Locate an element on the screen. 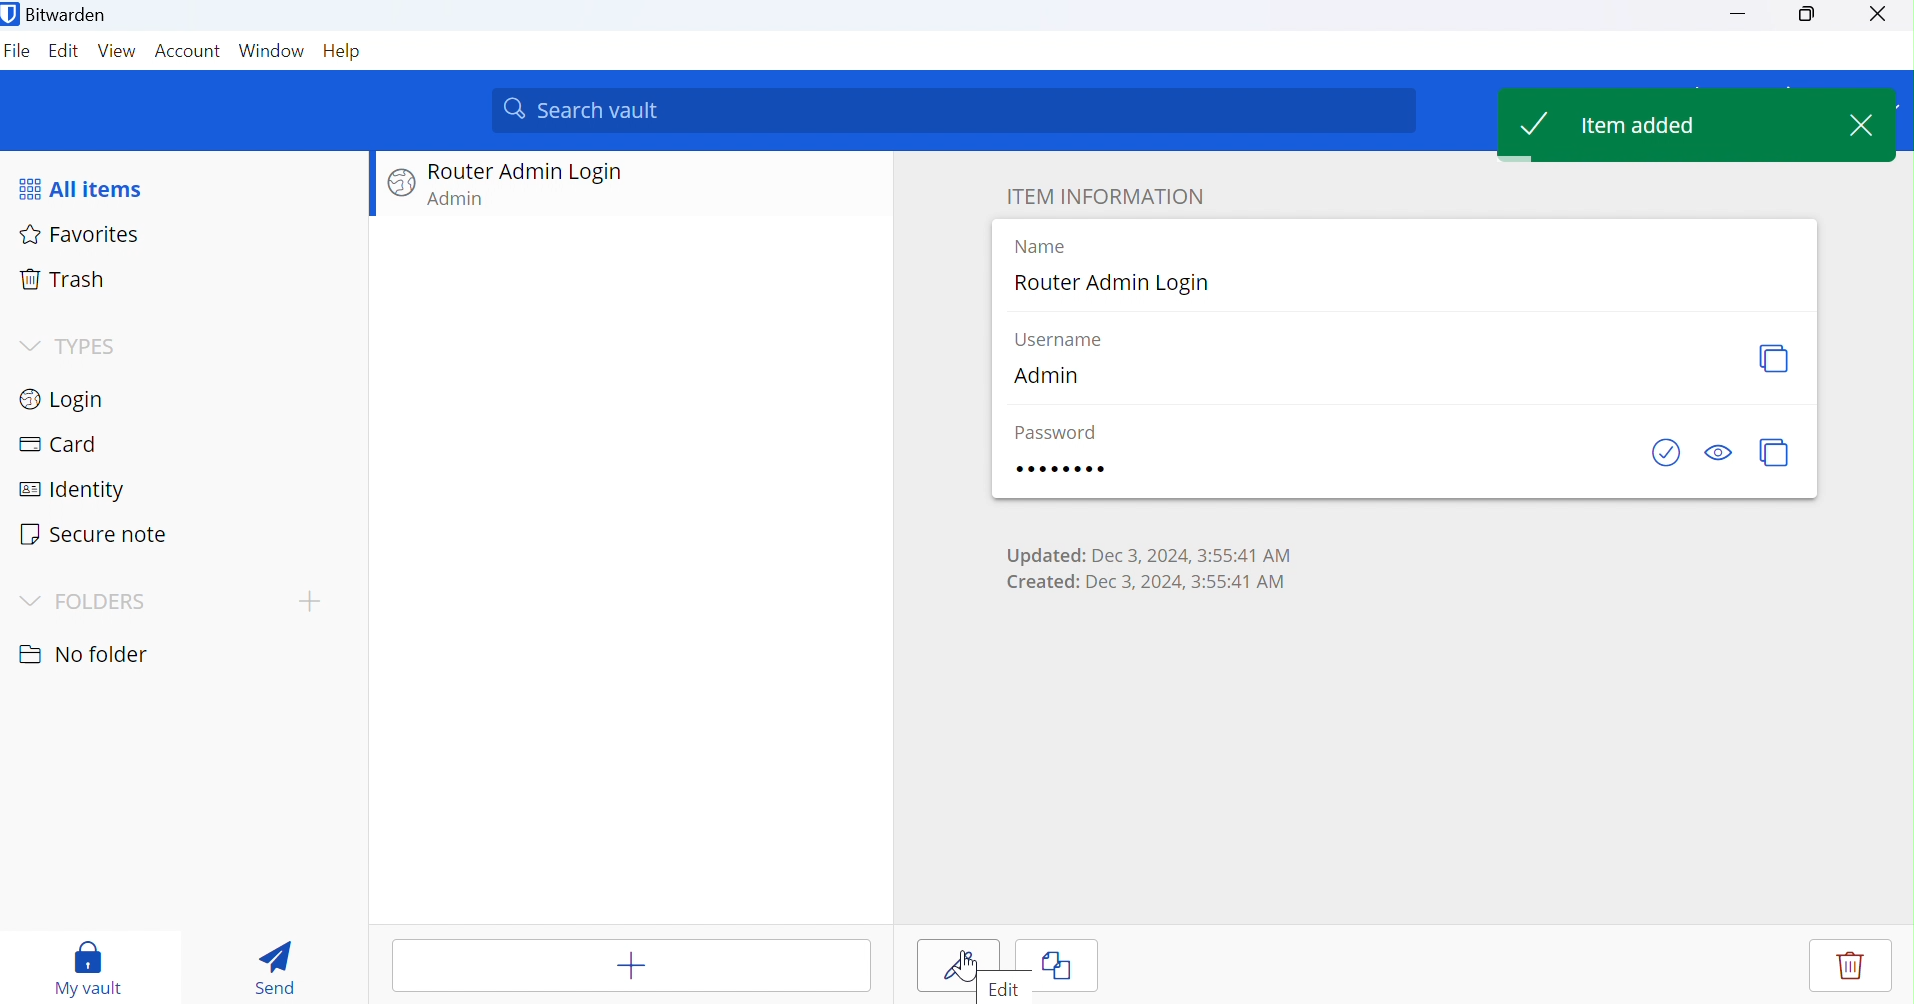  Admin is located at coordinates (1046, 377).